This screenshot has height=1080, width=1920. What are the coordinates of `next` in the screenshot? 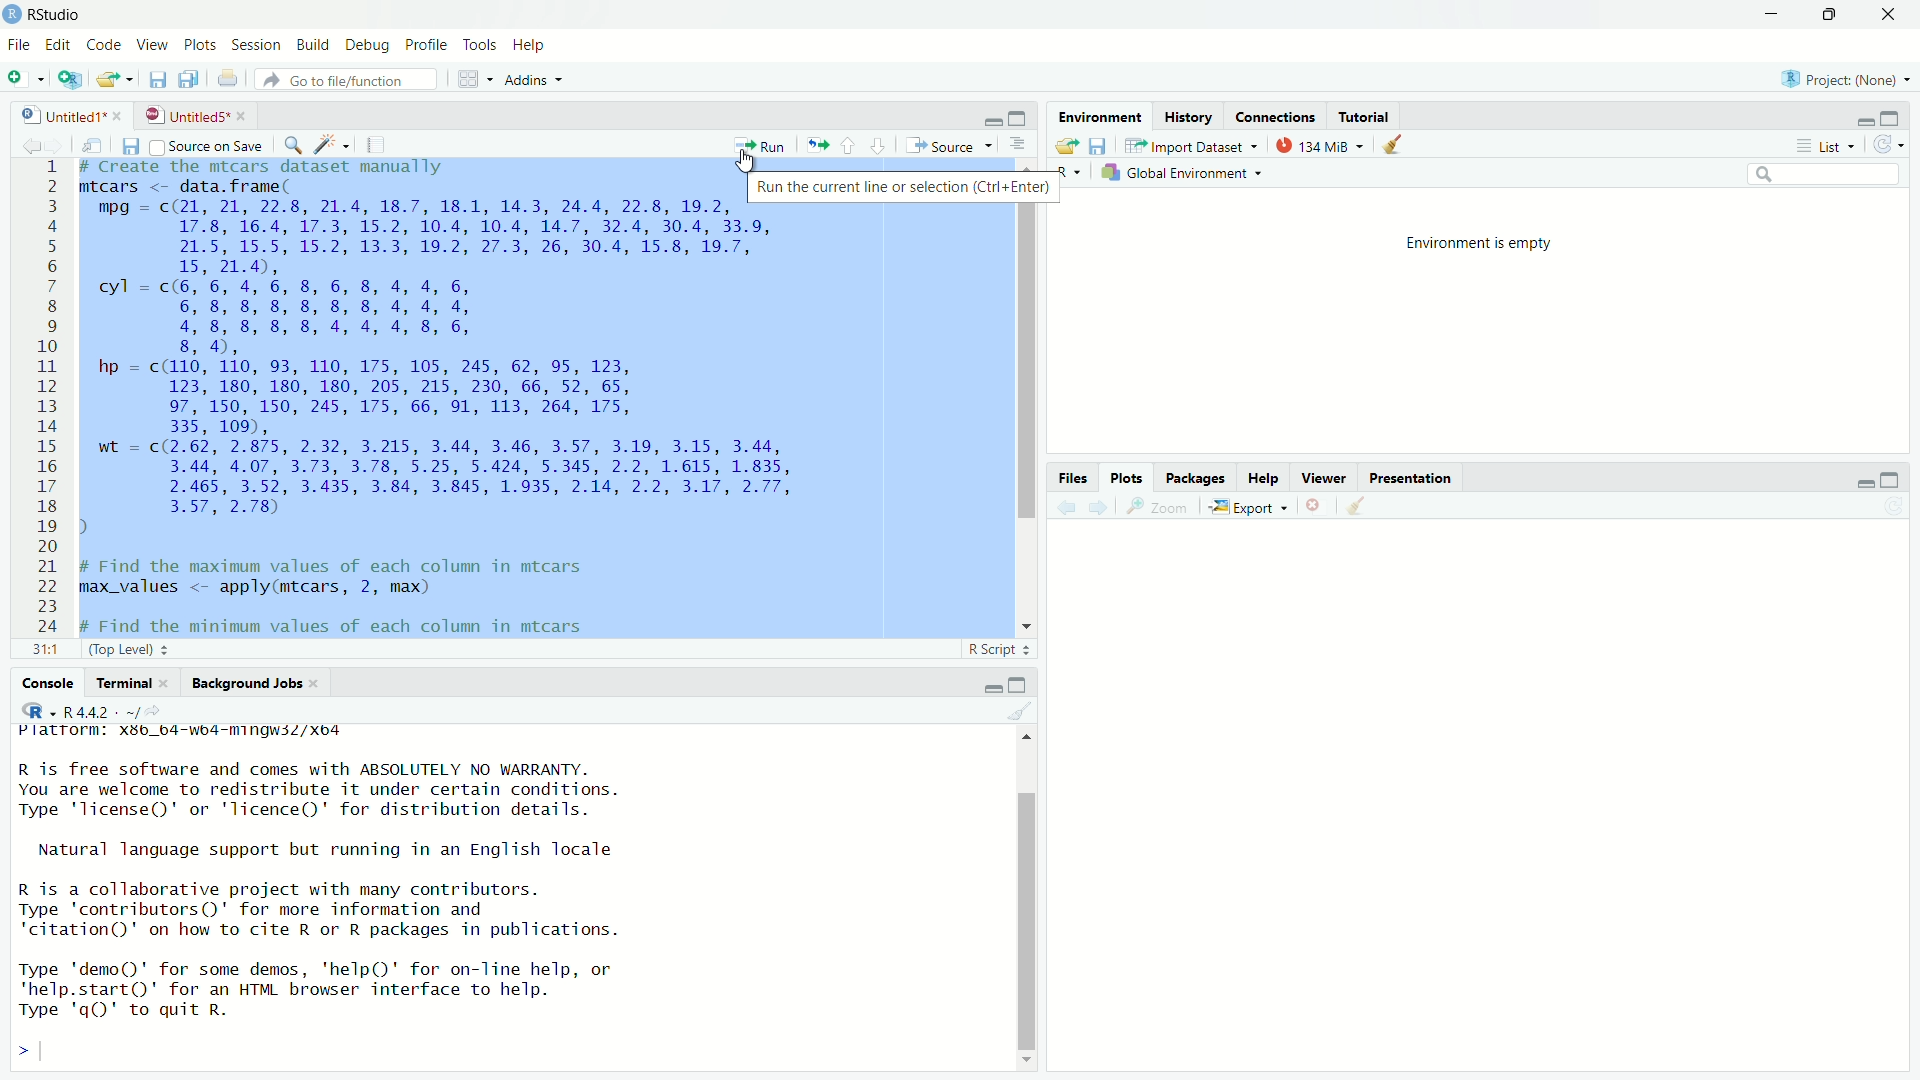 It's located at (1103, 506).